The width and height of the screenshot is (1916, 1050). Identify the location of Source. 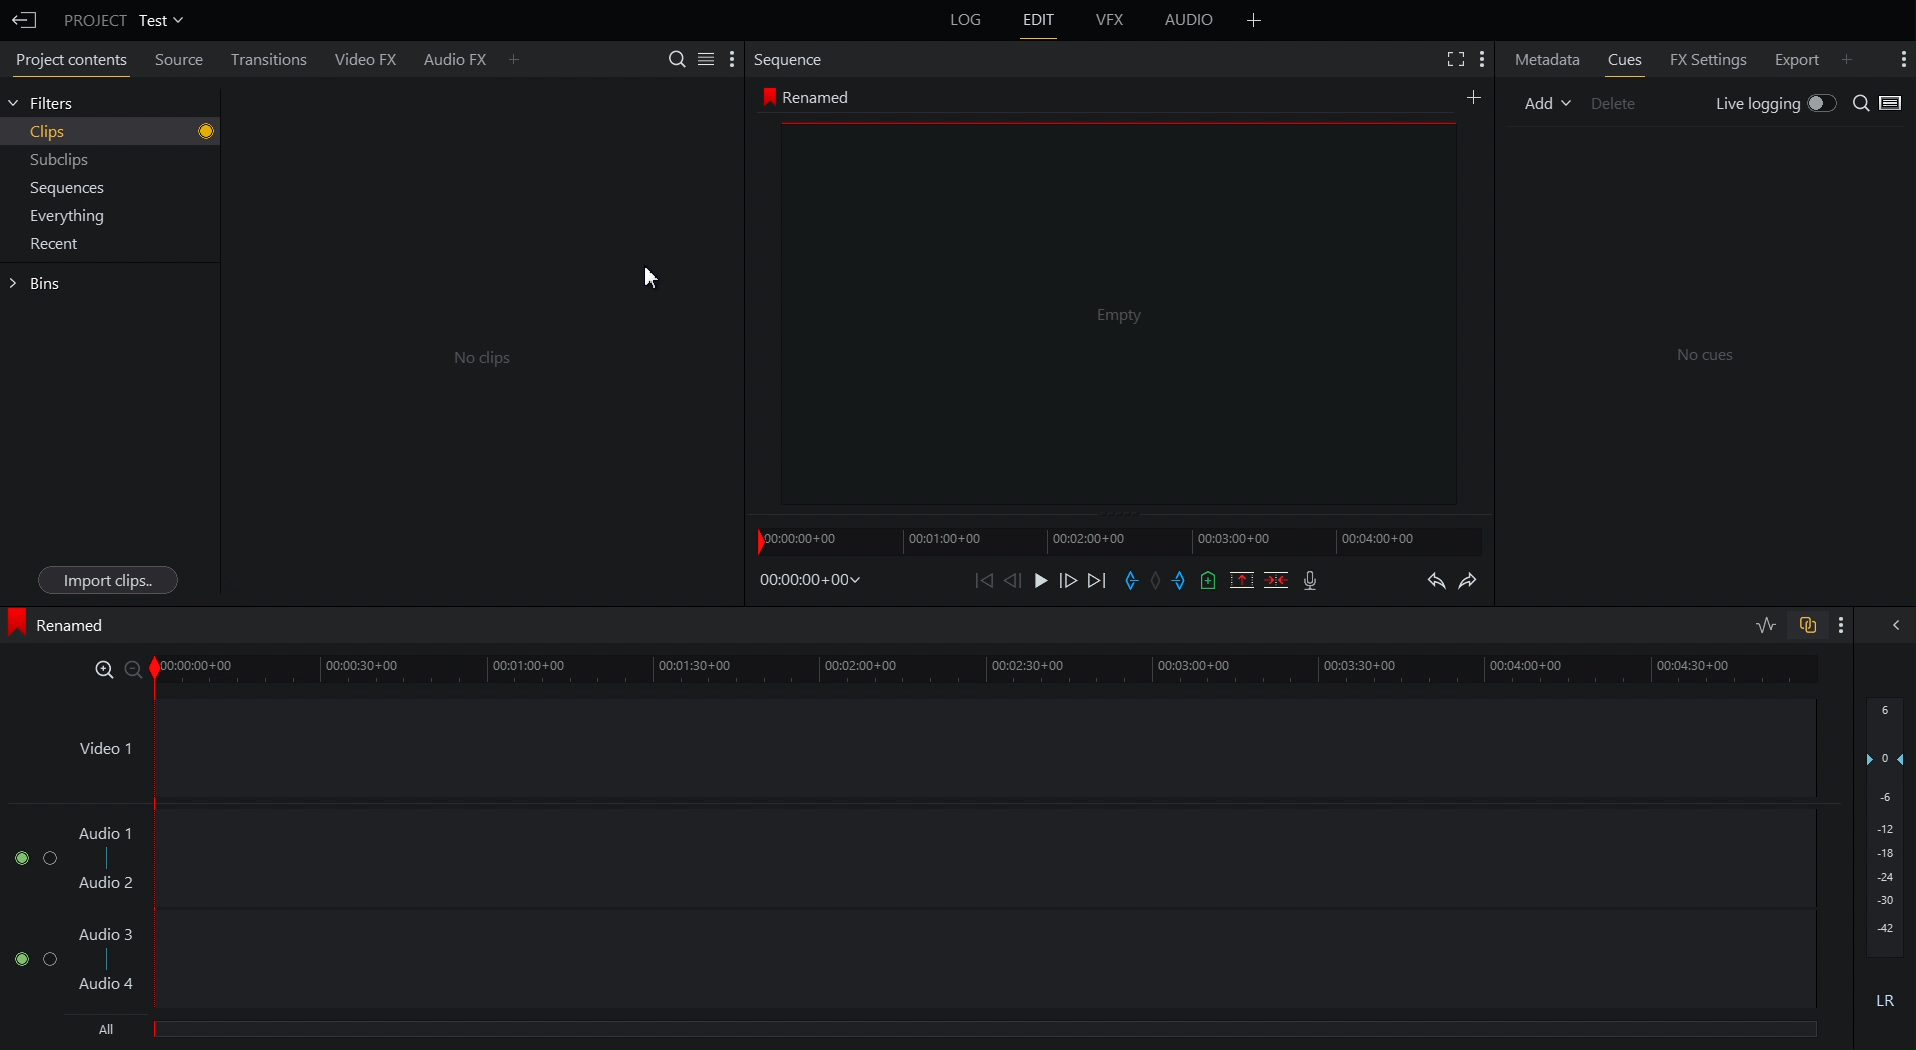
(180, 61).